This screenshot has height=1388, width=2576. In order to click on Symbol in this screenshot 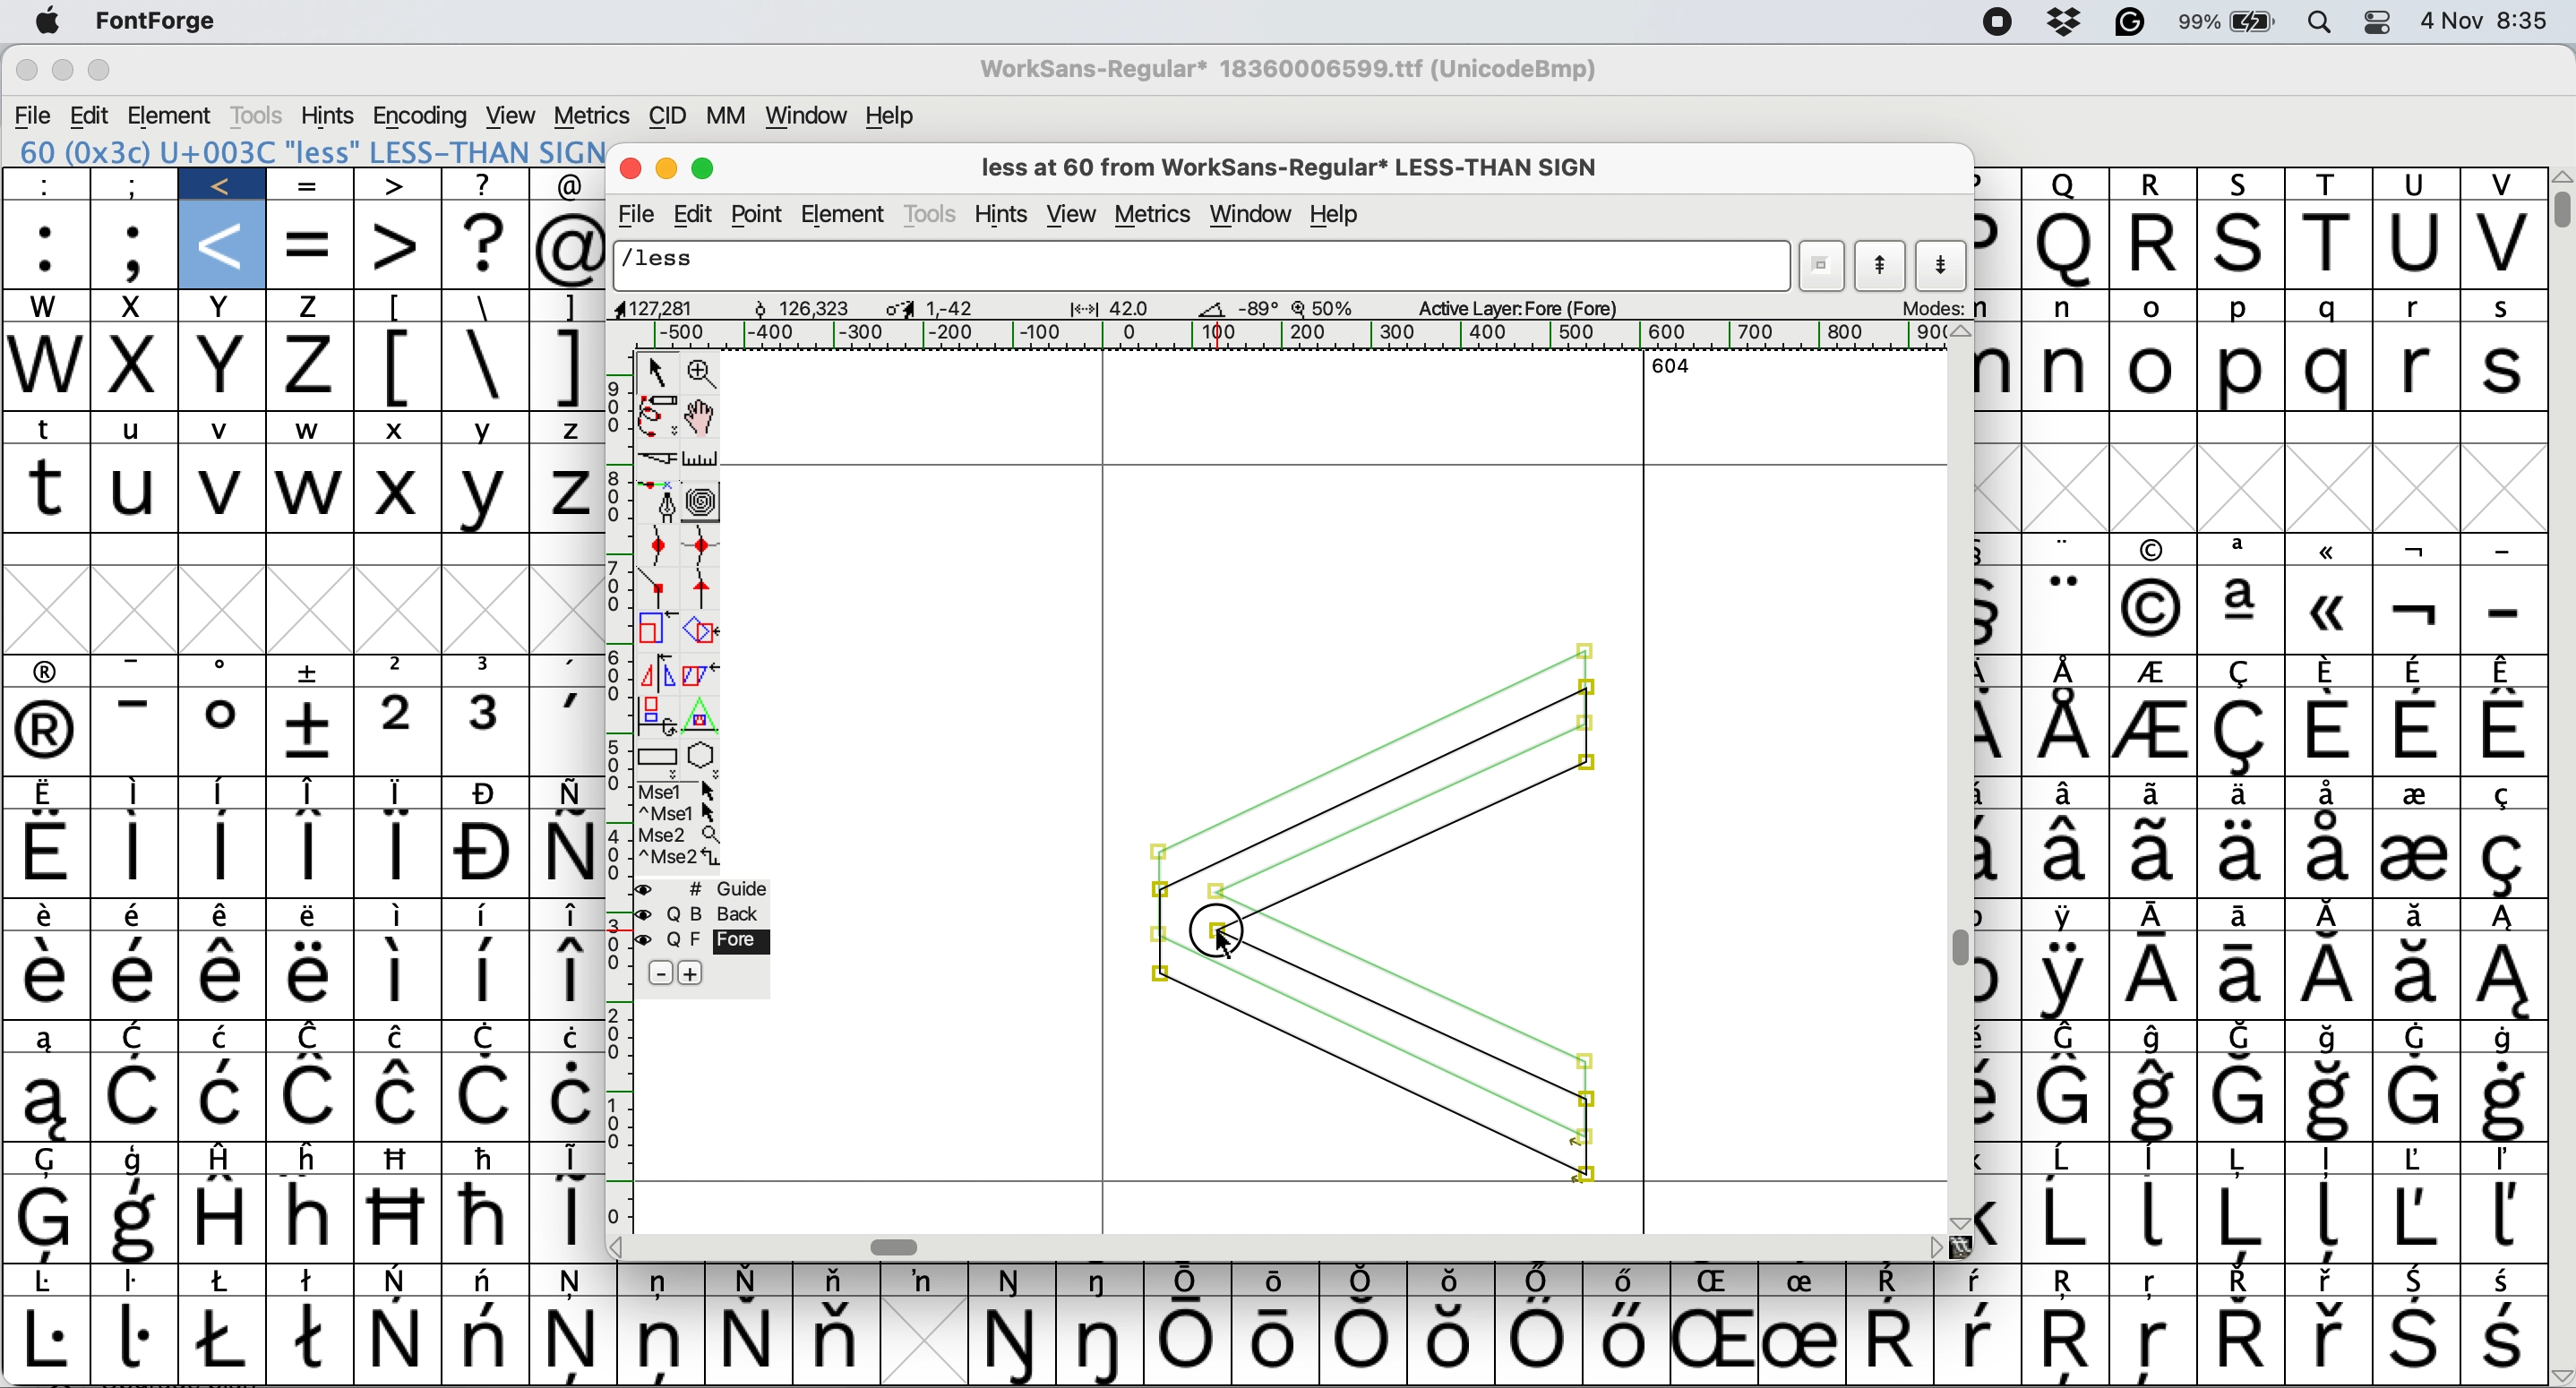, I will do `click(844, 1278)`.